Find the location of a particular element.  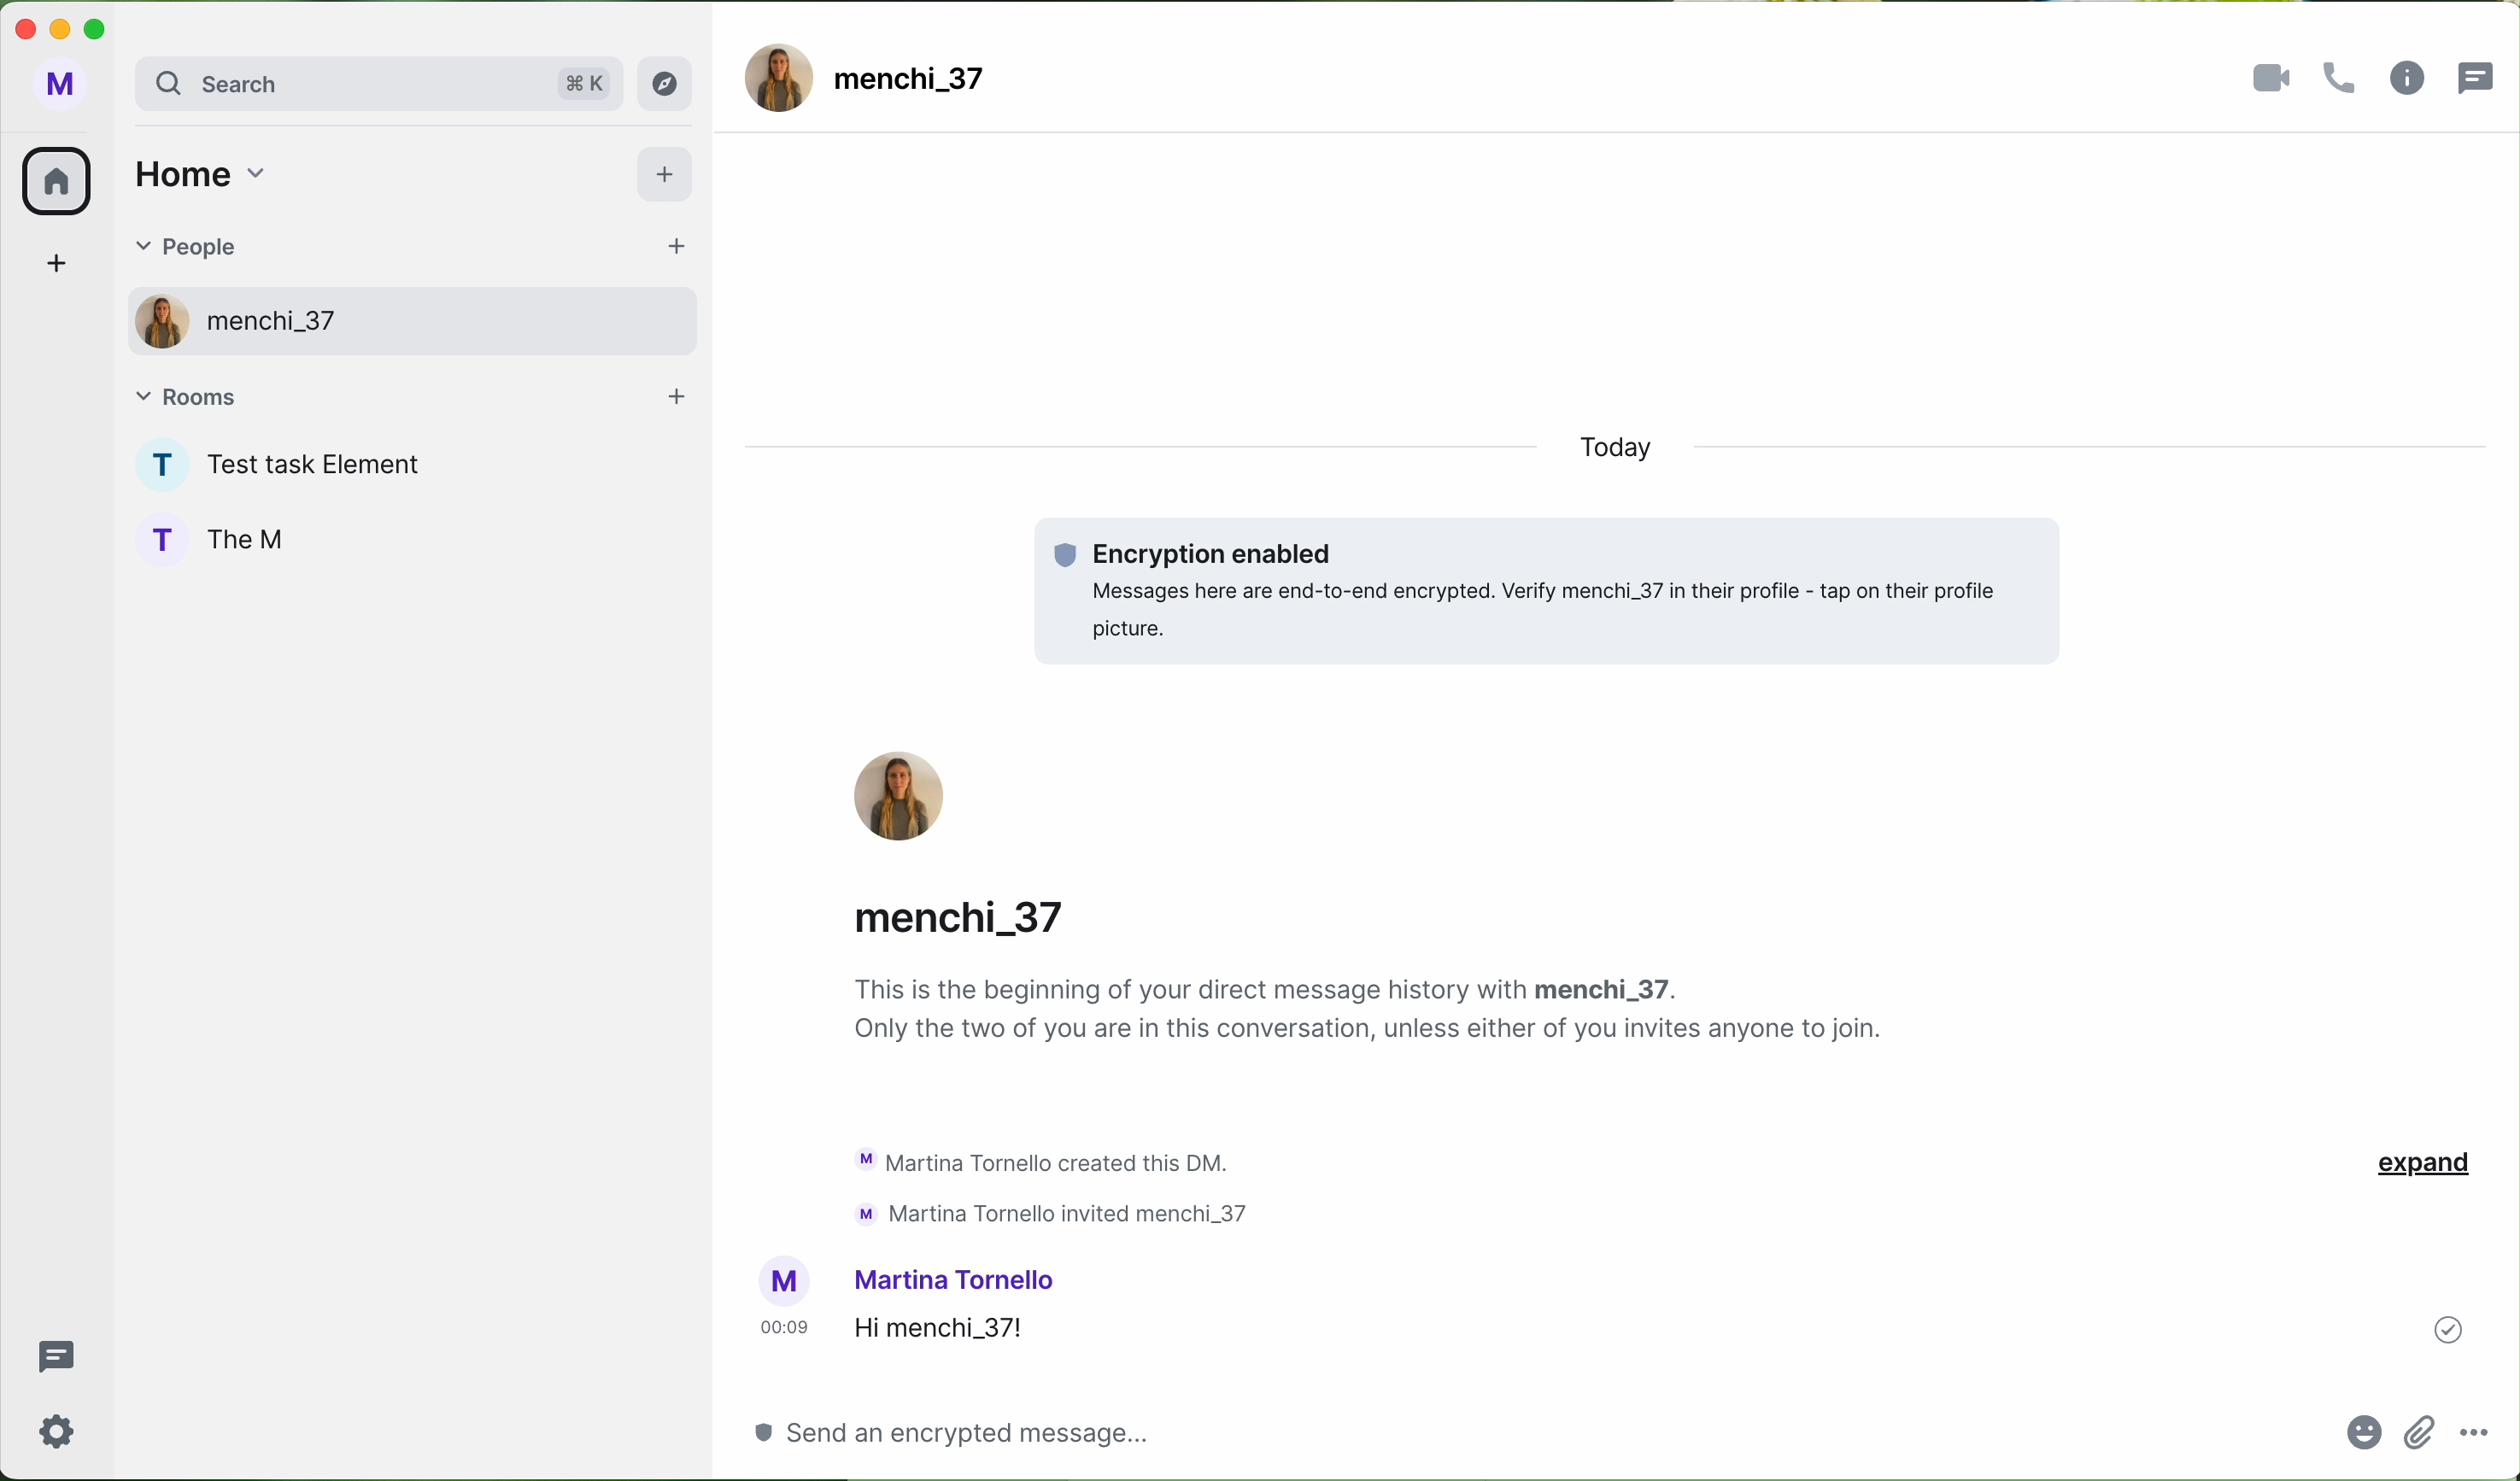

activity chat is located at coordinates (1057, 1158).